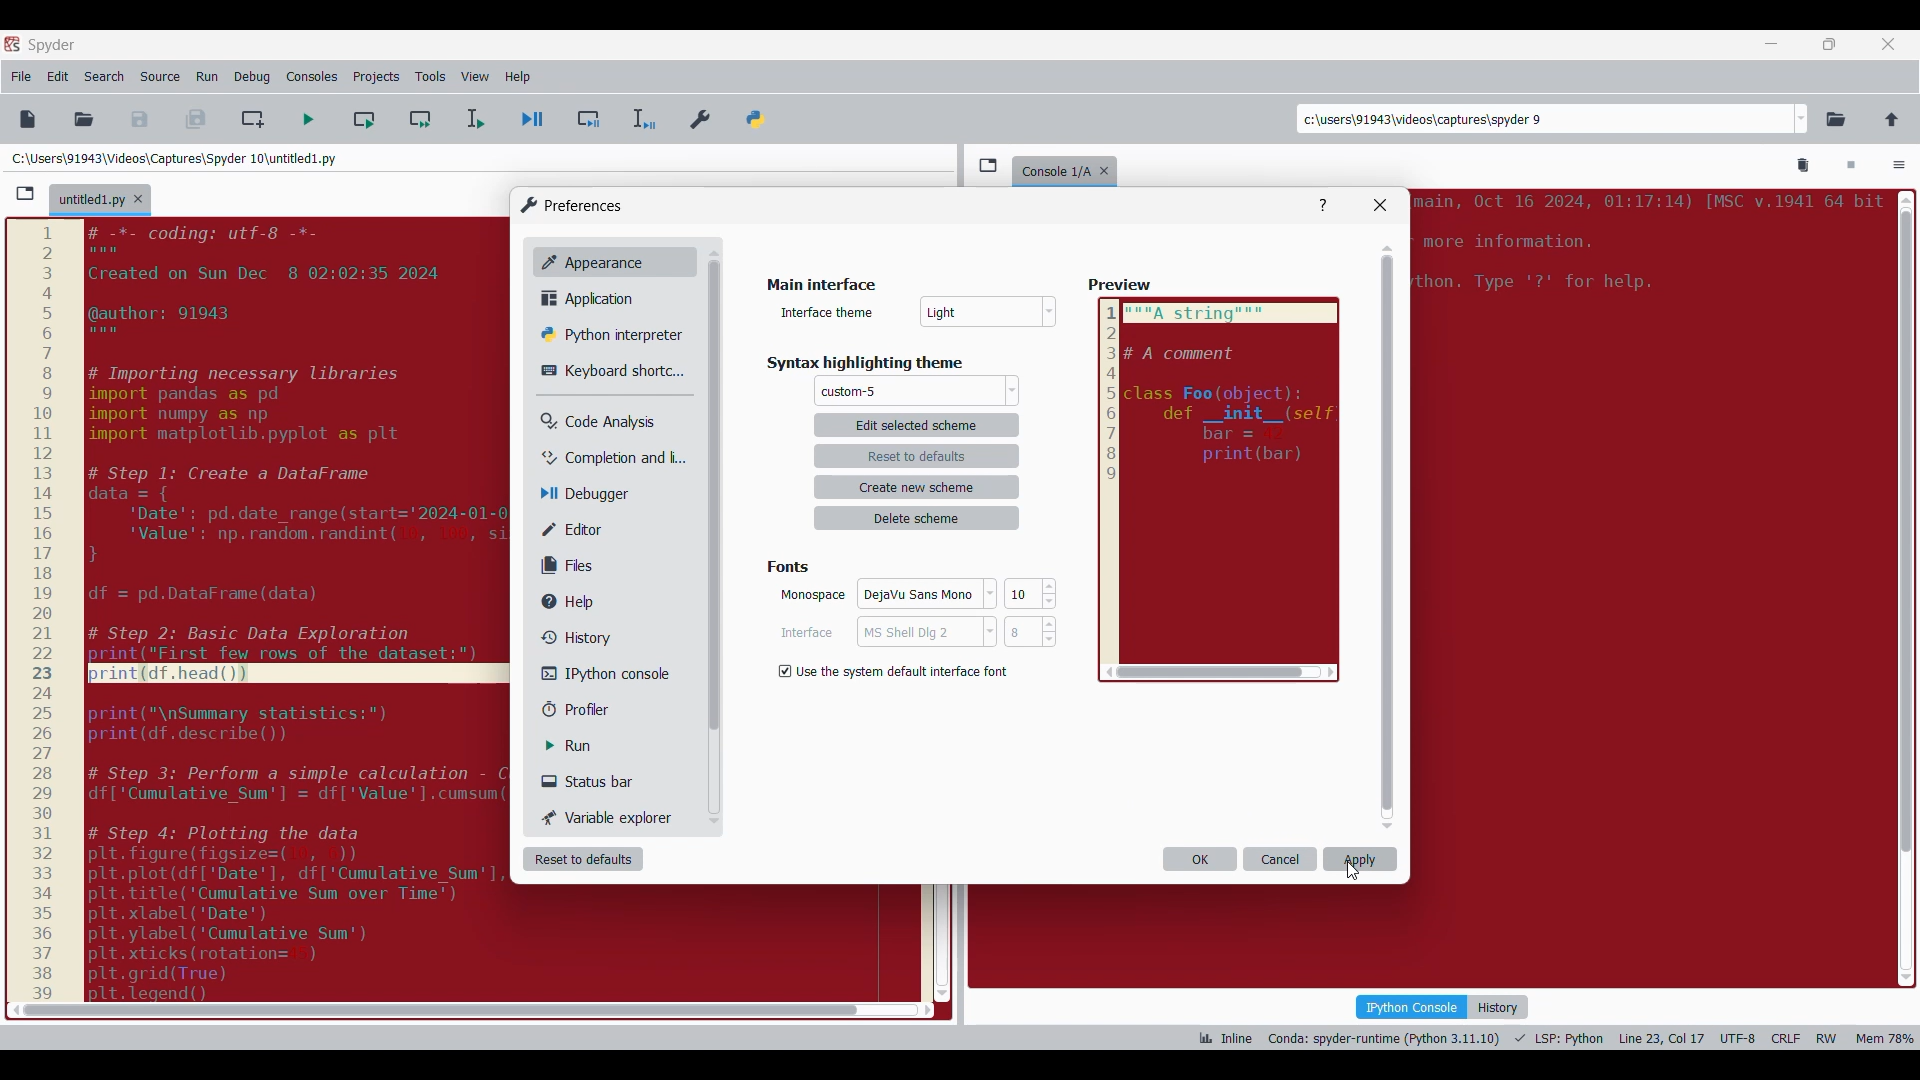 This screenshot has height=1080, width=1920. Describe the element at coordinates (376, 76) in the screenshot. I see `Projects menu` at that location.